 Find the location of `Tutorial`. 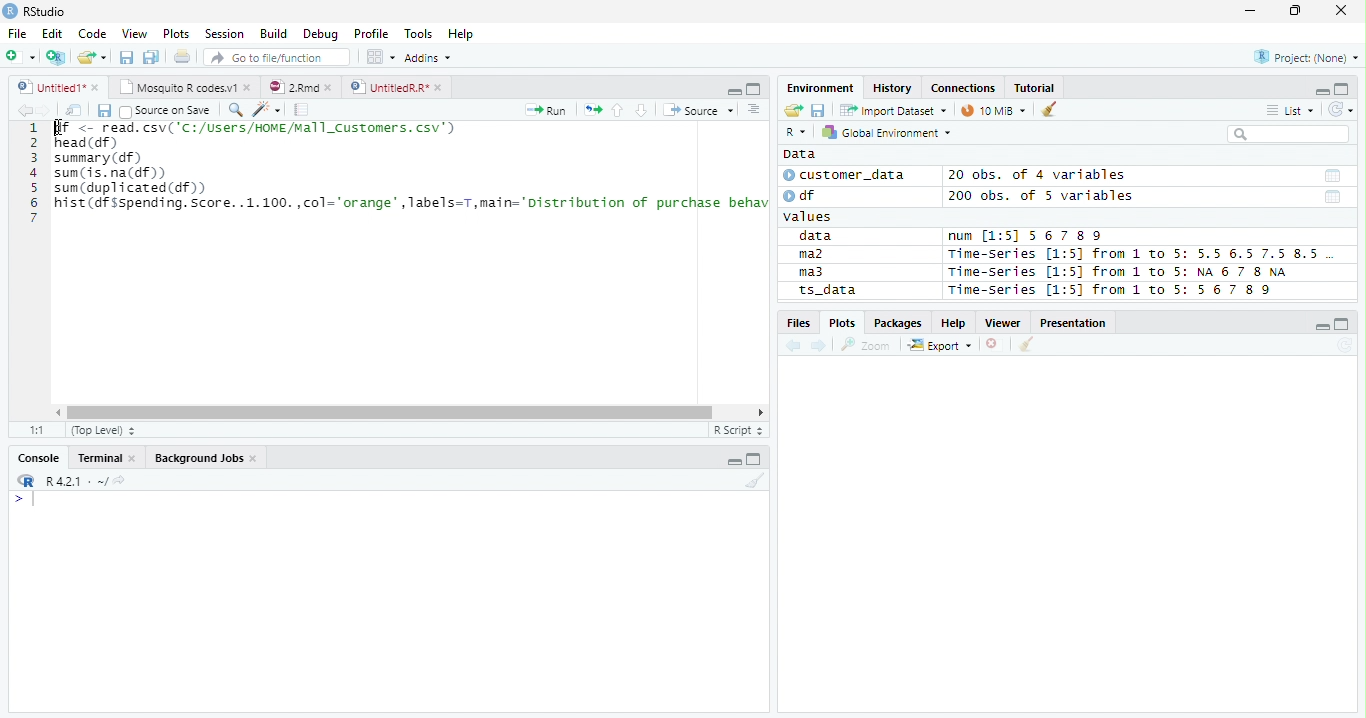

Tutorial is located at coordinates (1035, 87).